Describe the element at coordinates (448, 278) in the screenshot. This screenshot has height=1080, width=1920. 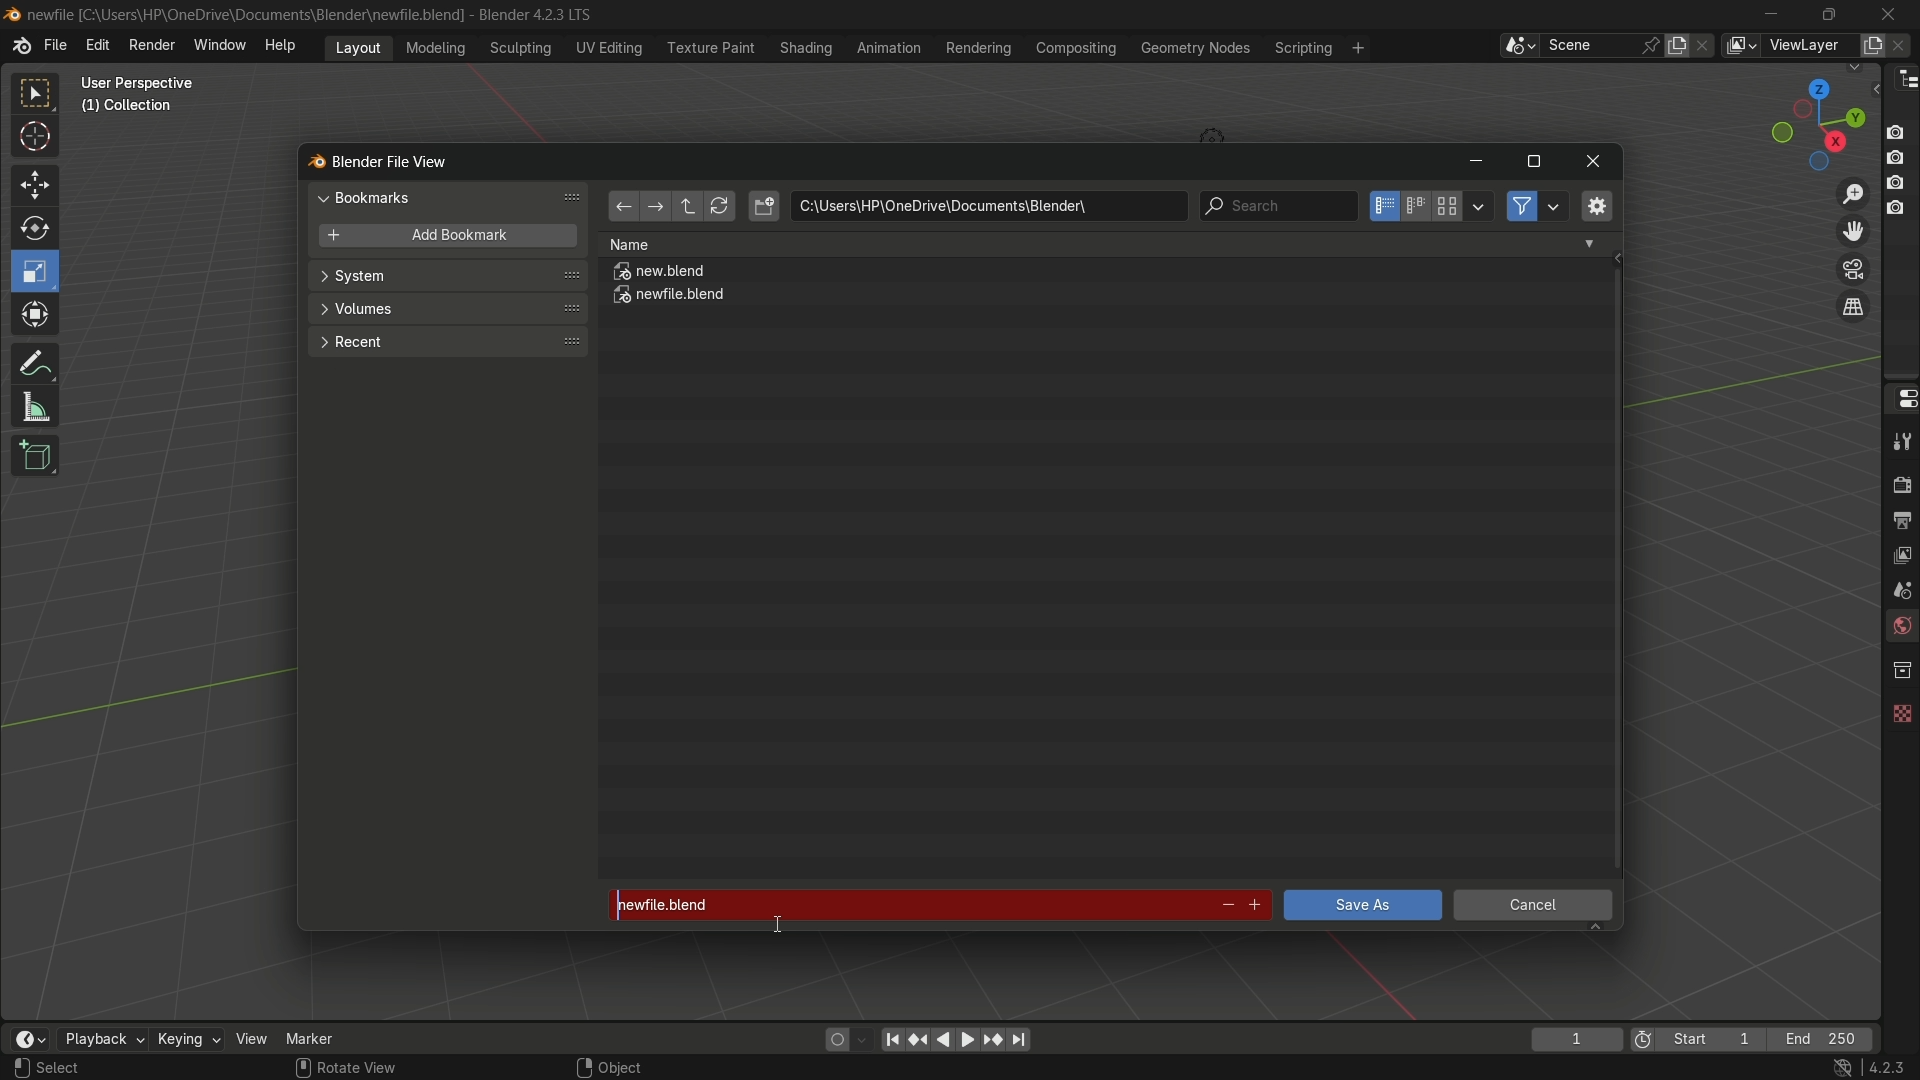
I see `system` at that location.